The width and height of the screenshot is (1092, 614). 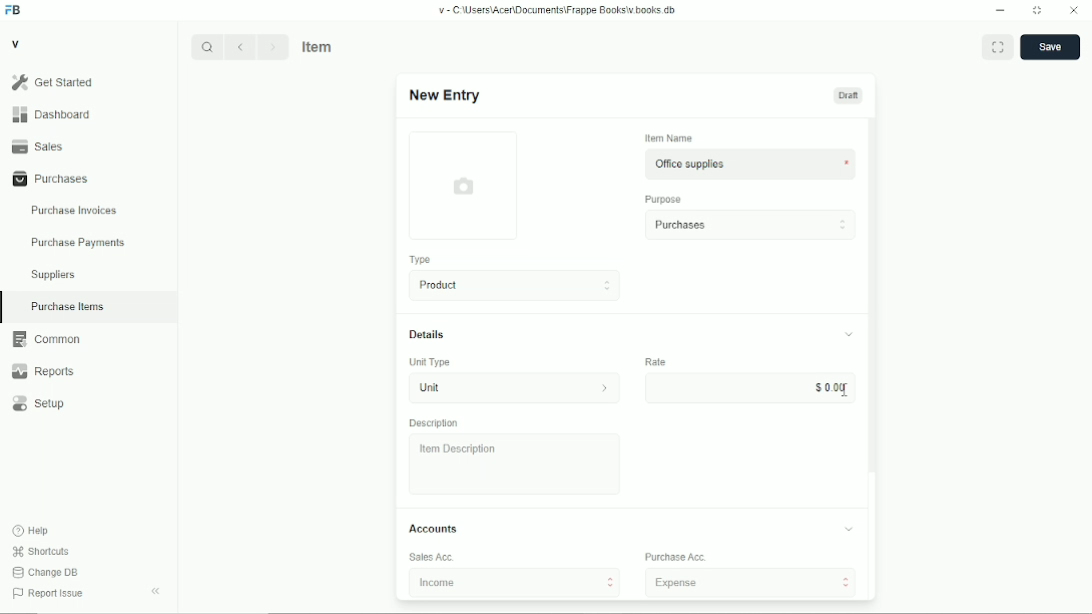 What do you see at coordinates (67, 307) in the screenshot?
I see `purchase items` at bounding box center [67, 307].